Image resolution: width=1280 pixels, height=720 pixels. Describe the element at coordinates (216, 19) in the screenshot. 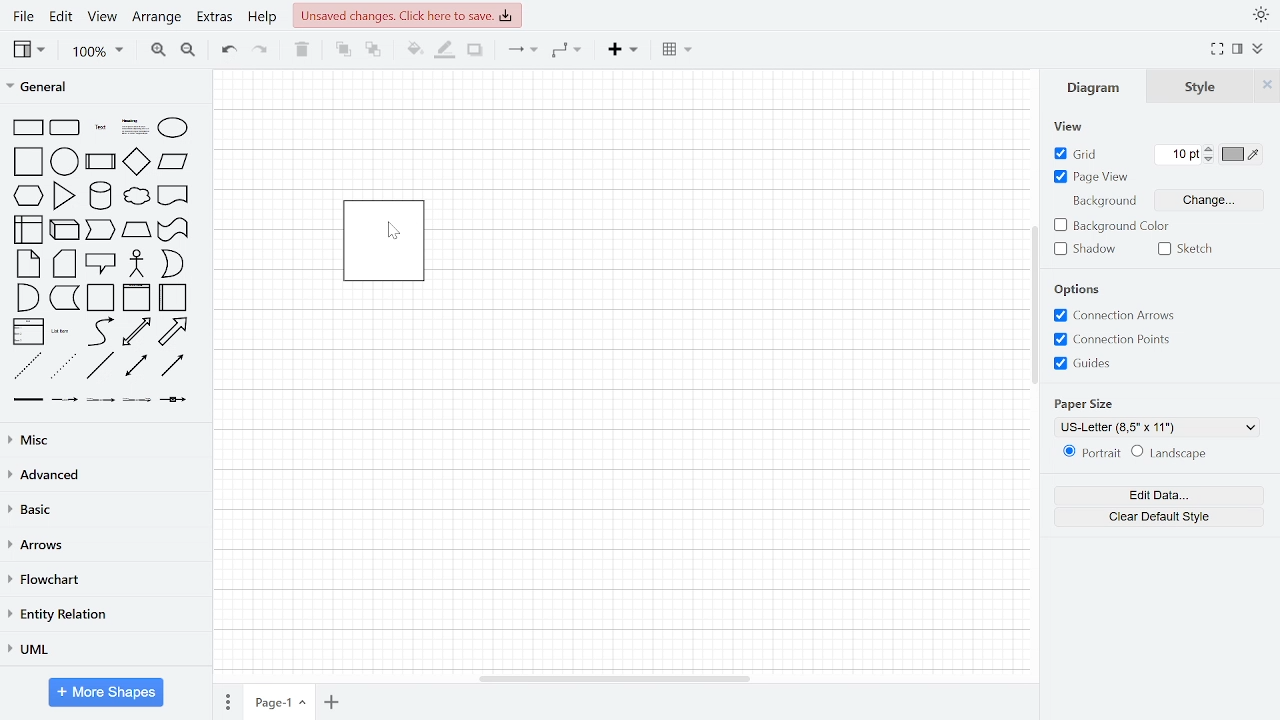

I see `extras` at that location.